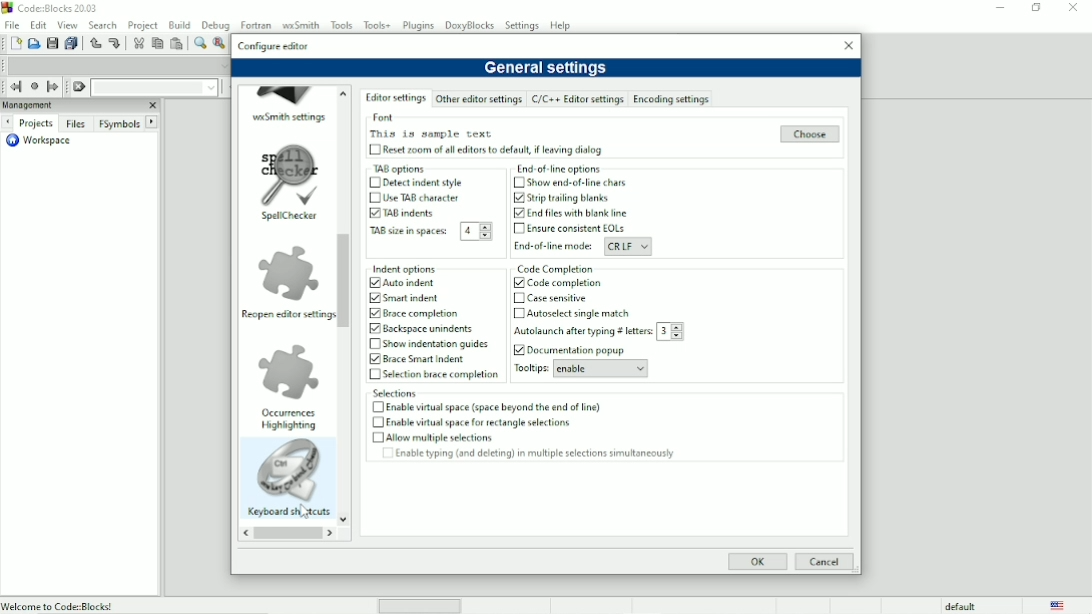 This screenshot has width=1092, height=614. Describe the element at coordinates (57, 105) in the screenshot. I see `Managment` at that location.